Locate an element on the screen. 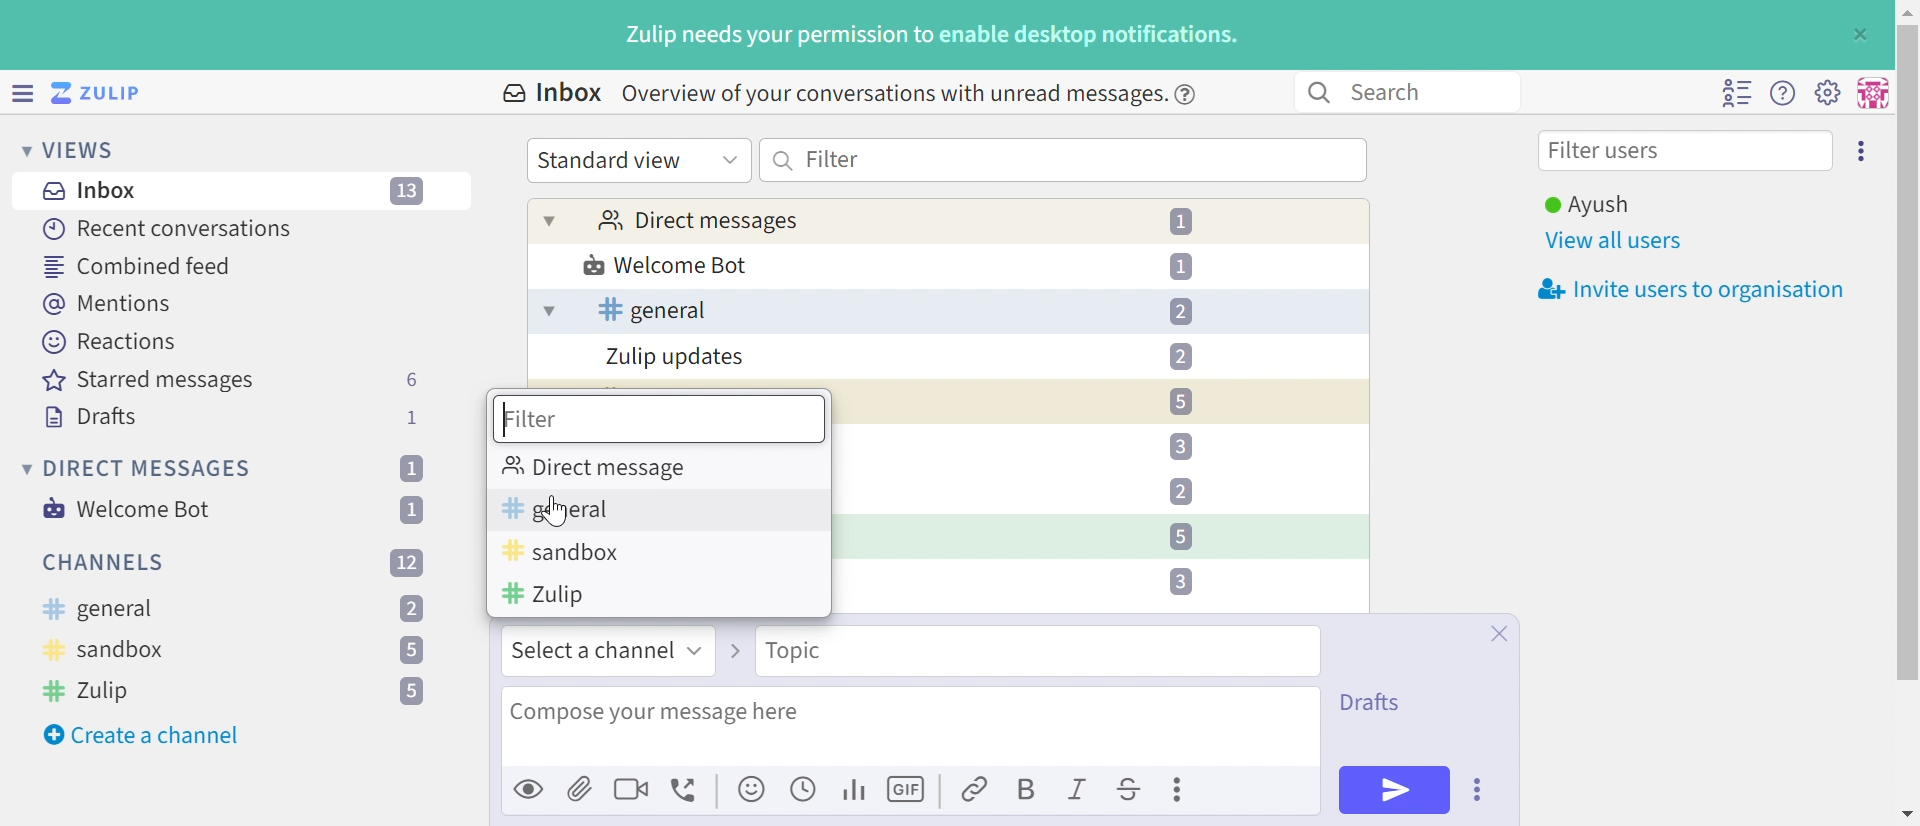 This screenshot has height=826, width=1920. 2 is located at coordinates (1180, 356).